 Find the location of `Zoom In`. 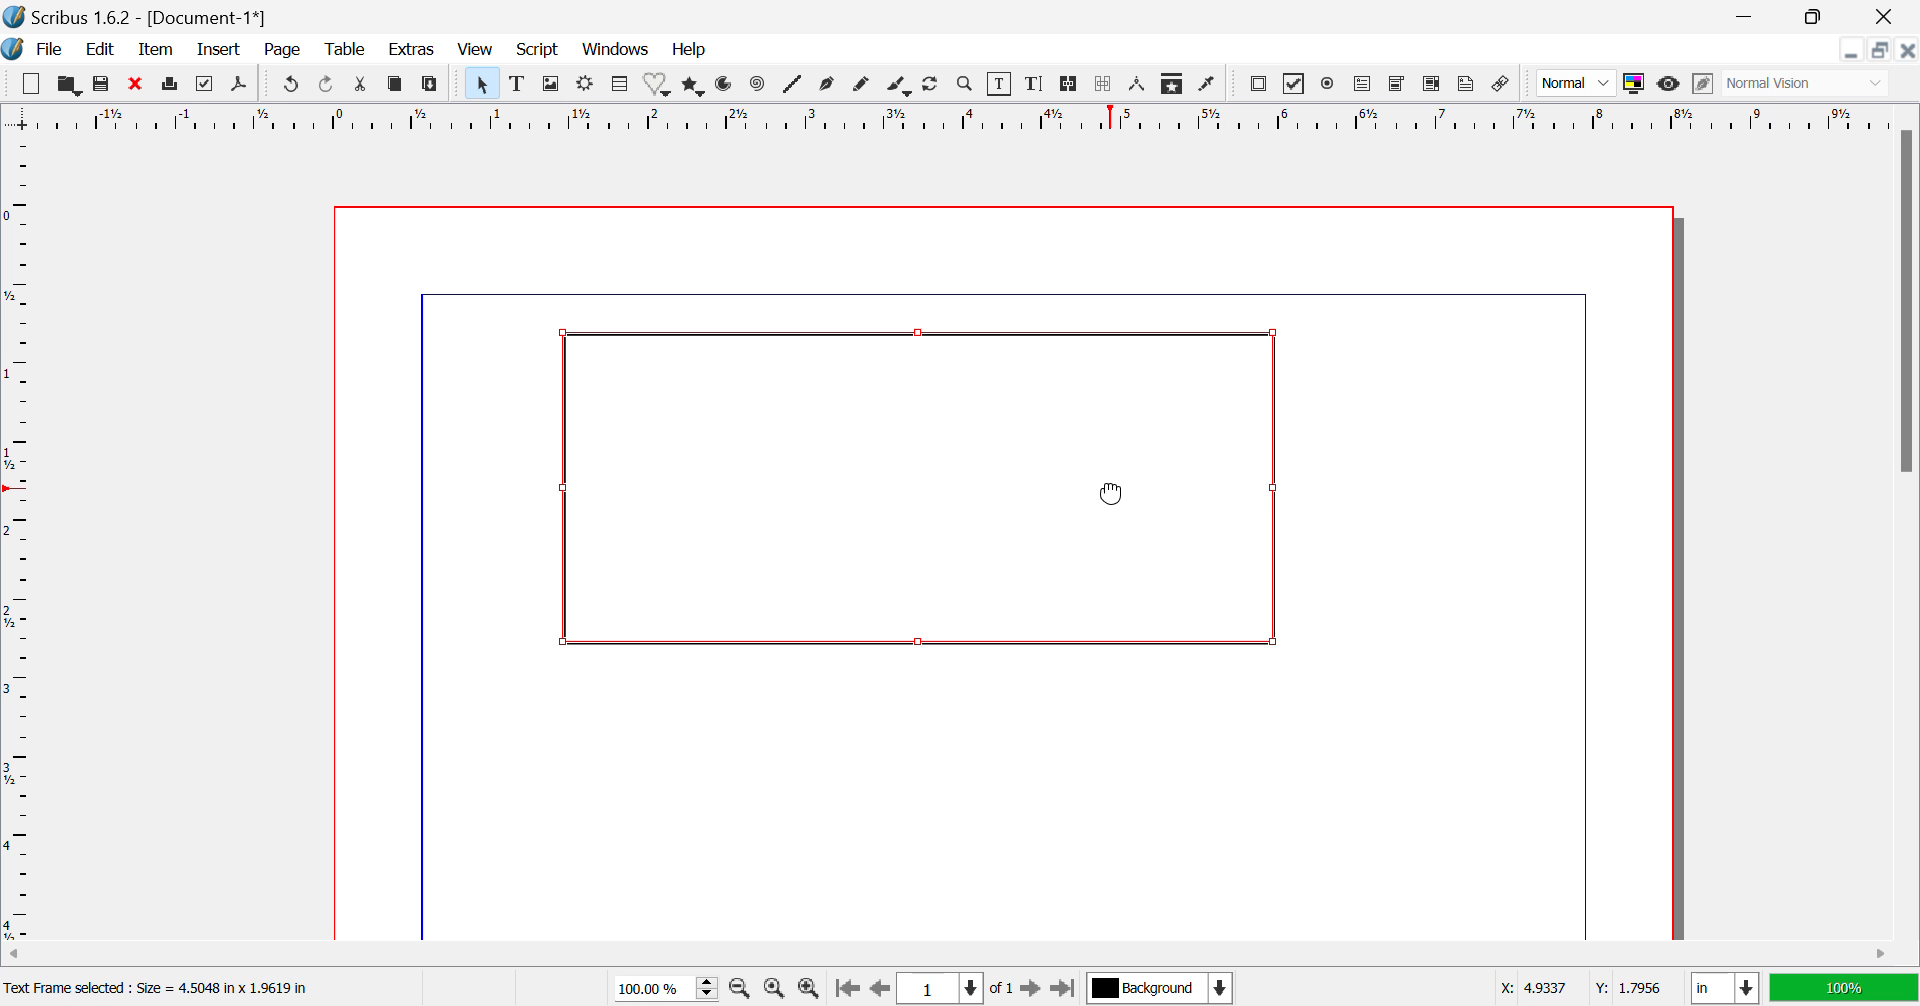

Zoom In is located at coordinates (808, 989).